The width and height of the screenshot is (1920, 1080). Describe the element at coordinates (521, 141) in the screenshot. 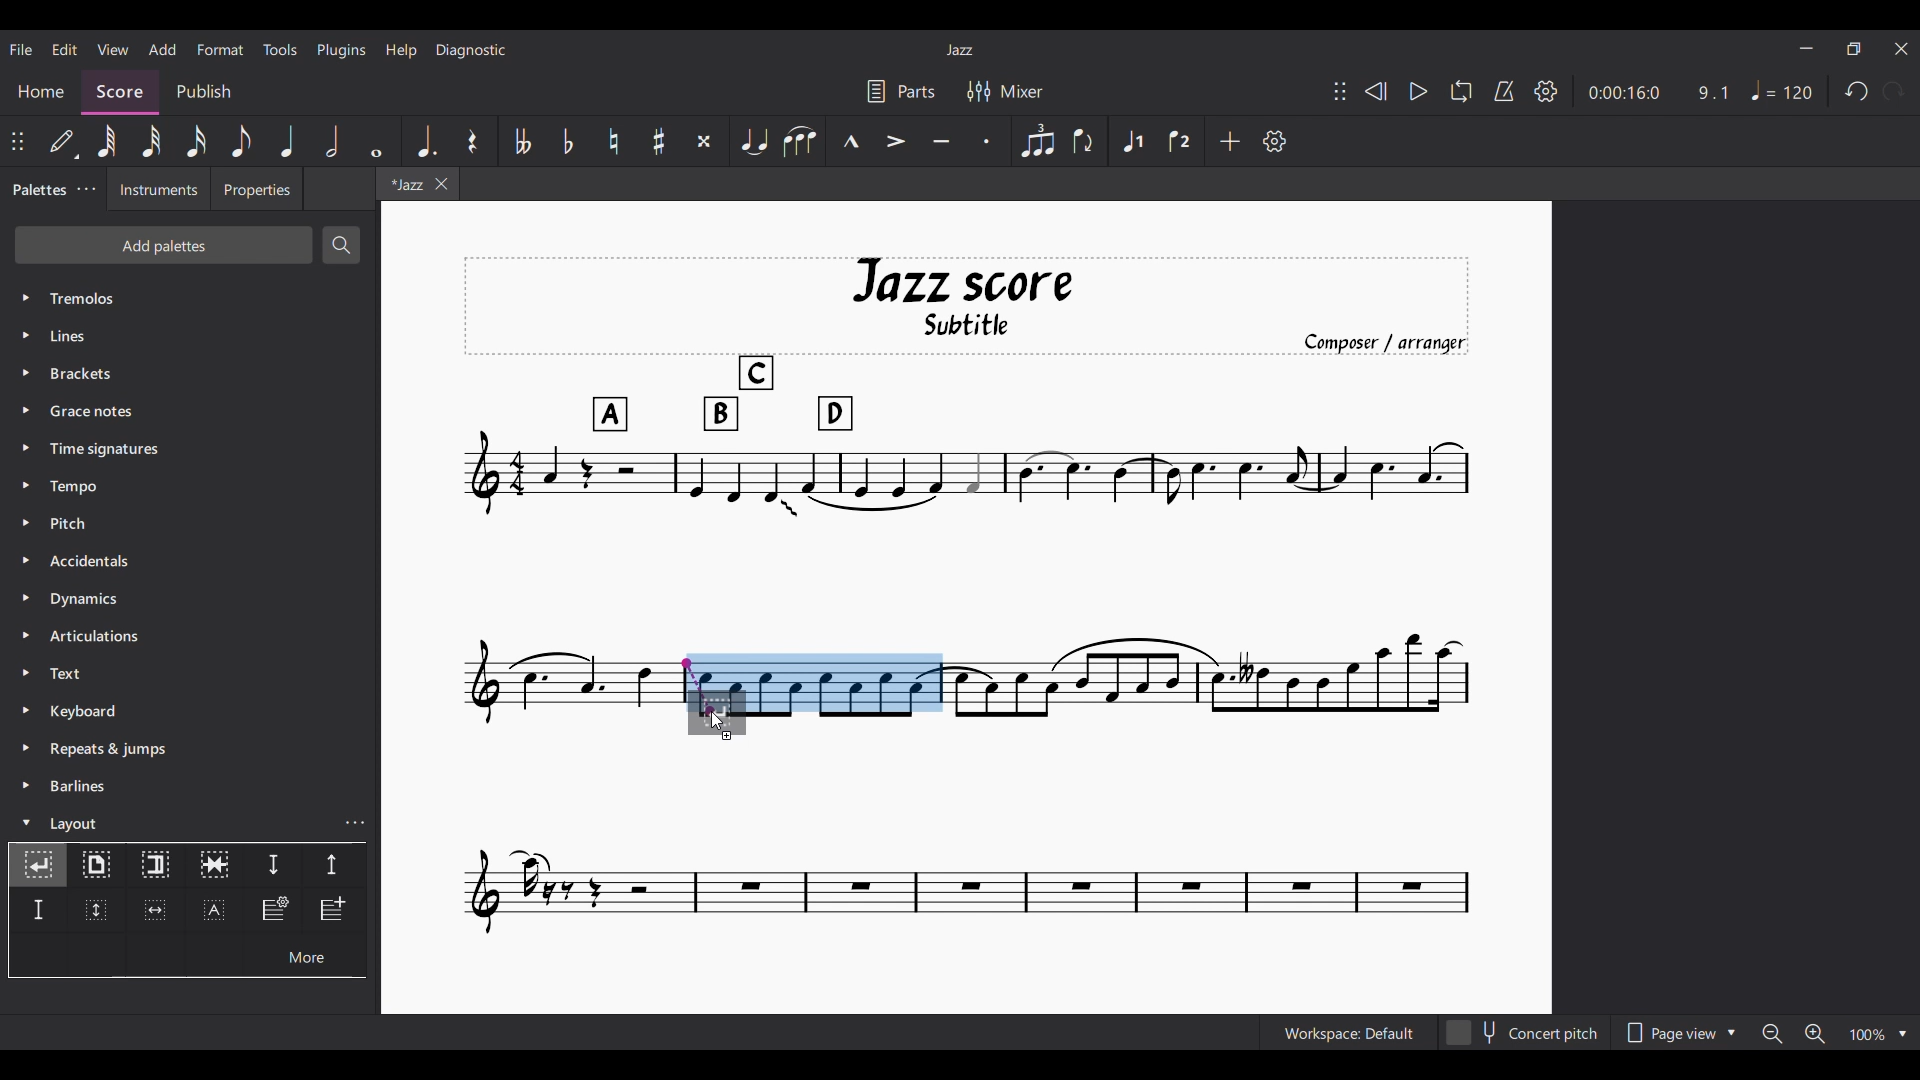

I see `Toggle double flat` at that location.